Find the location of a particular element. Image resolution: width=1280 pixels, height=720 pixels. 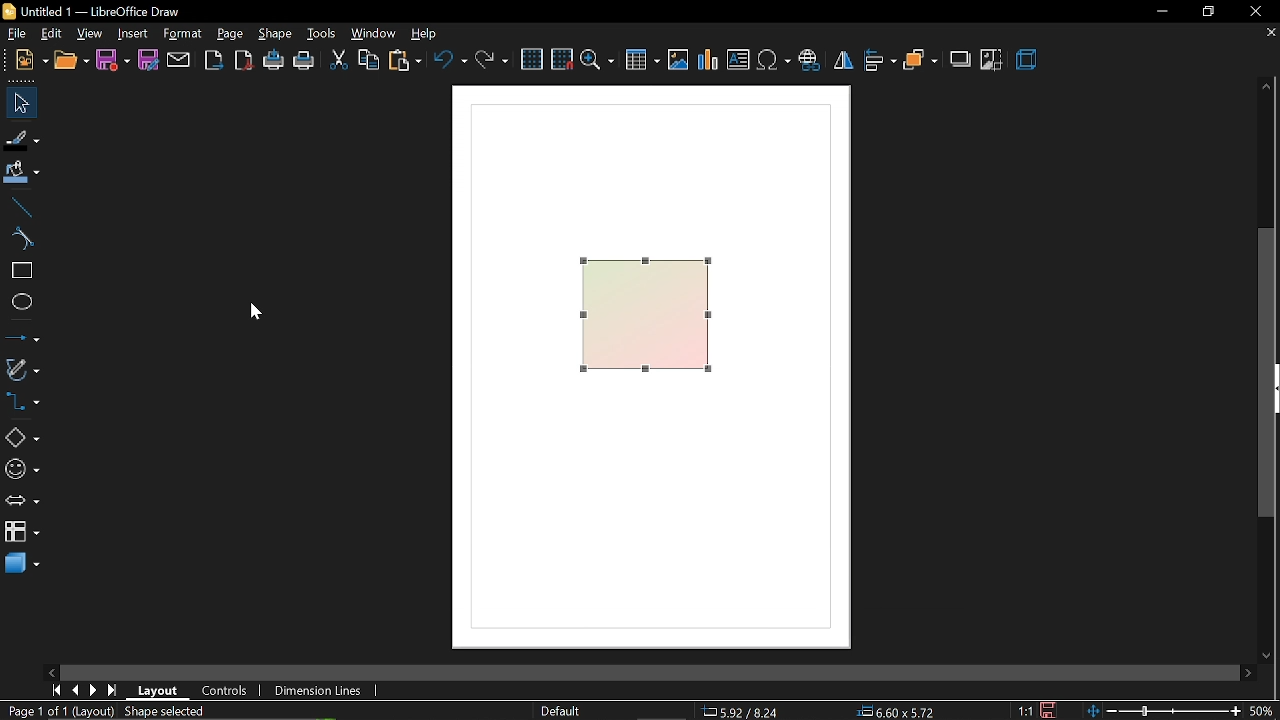

Insert text is located at coordinates (738, 61).